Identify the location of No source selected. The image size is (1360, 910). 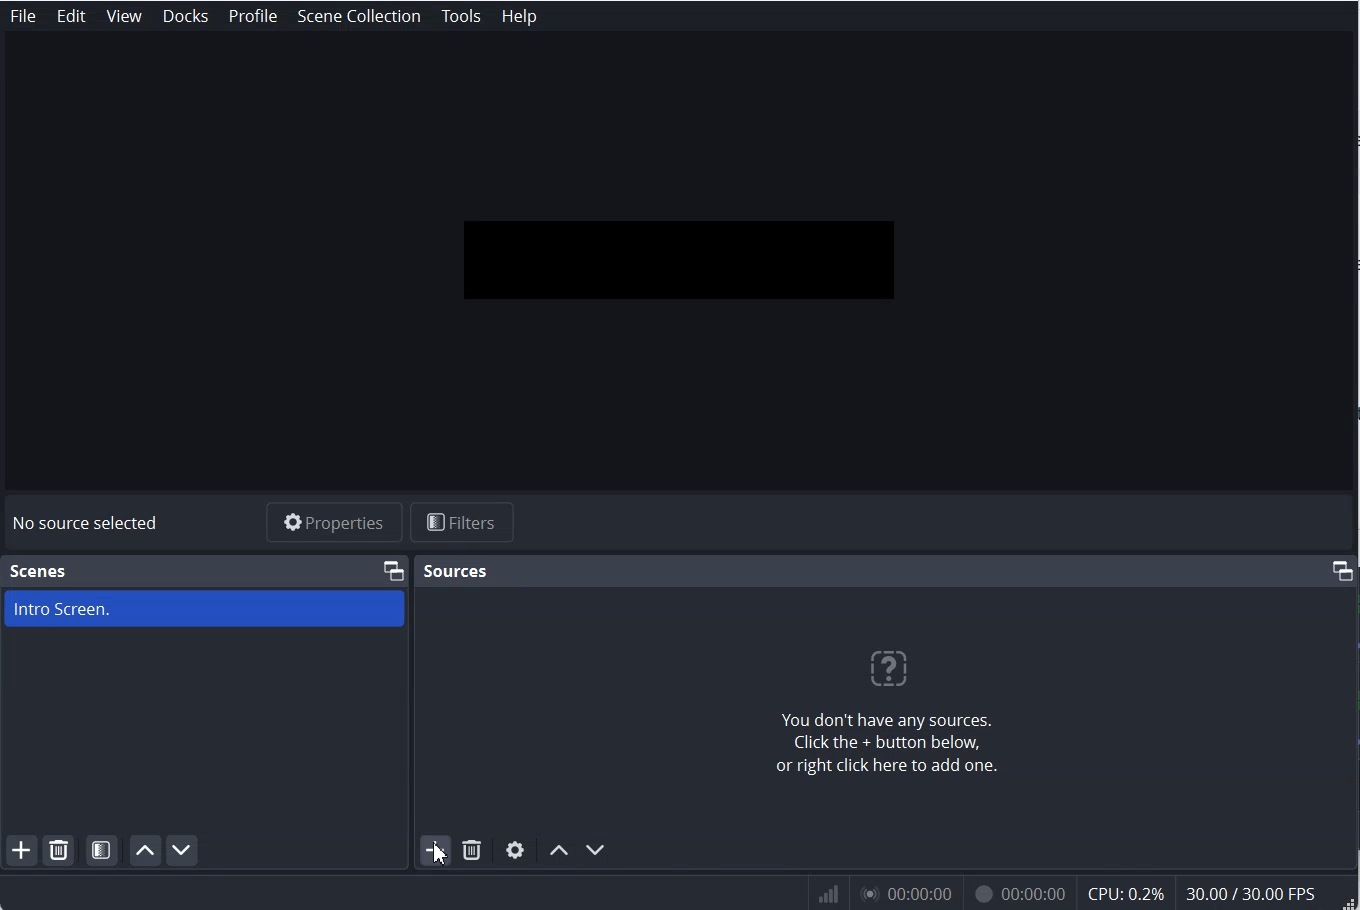
(86, 522).